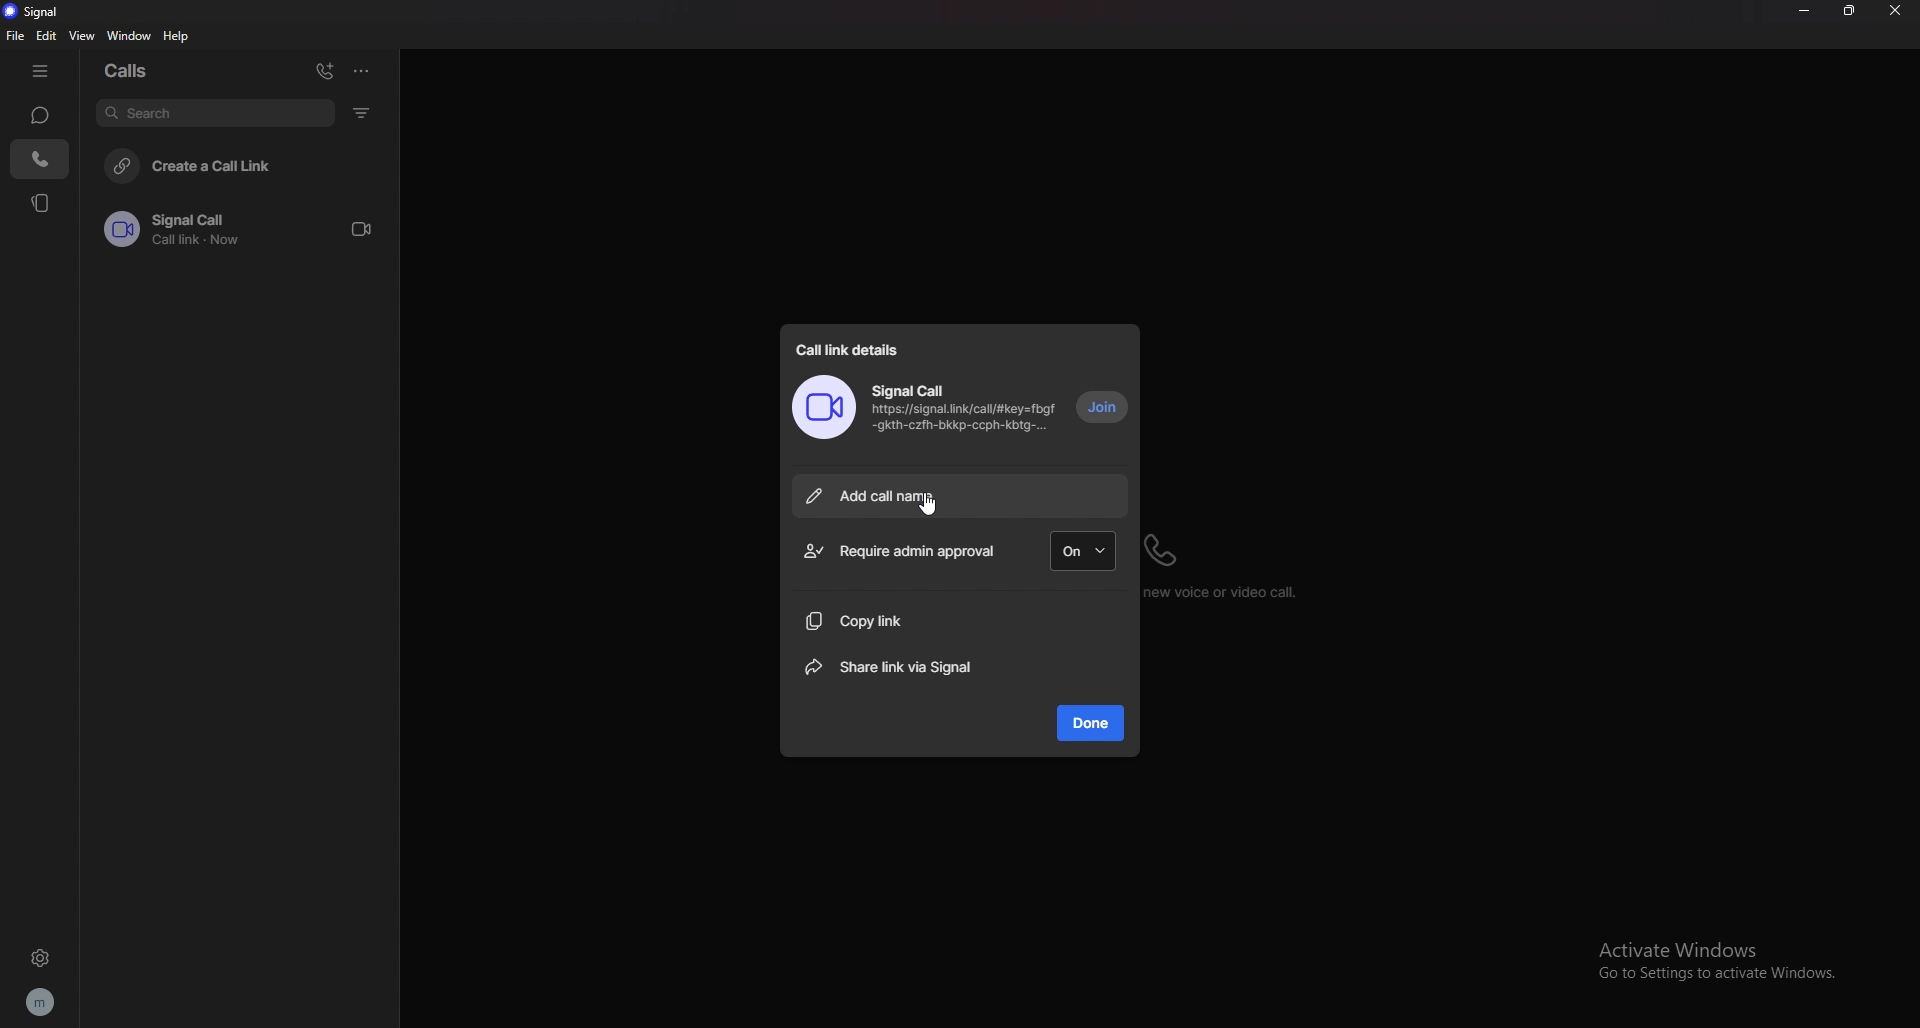 The width and height of the screenshot is (1920, 1028). I want to click on help, so click(177, 36).